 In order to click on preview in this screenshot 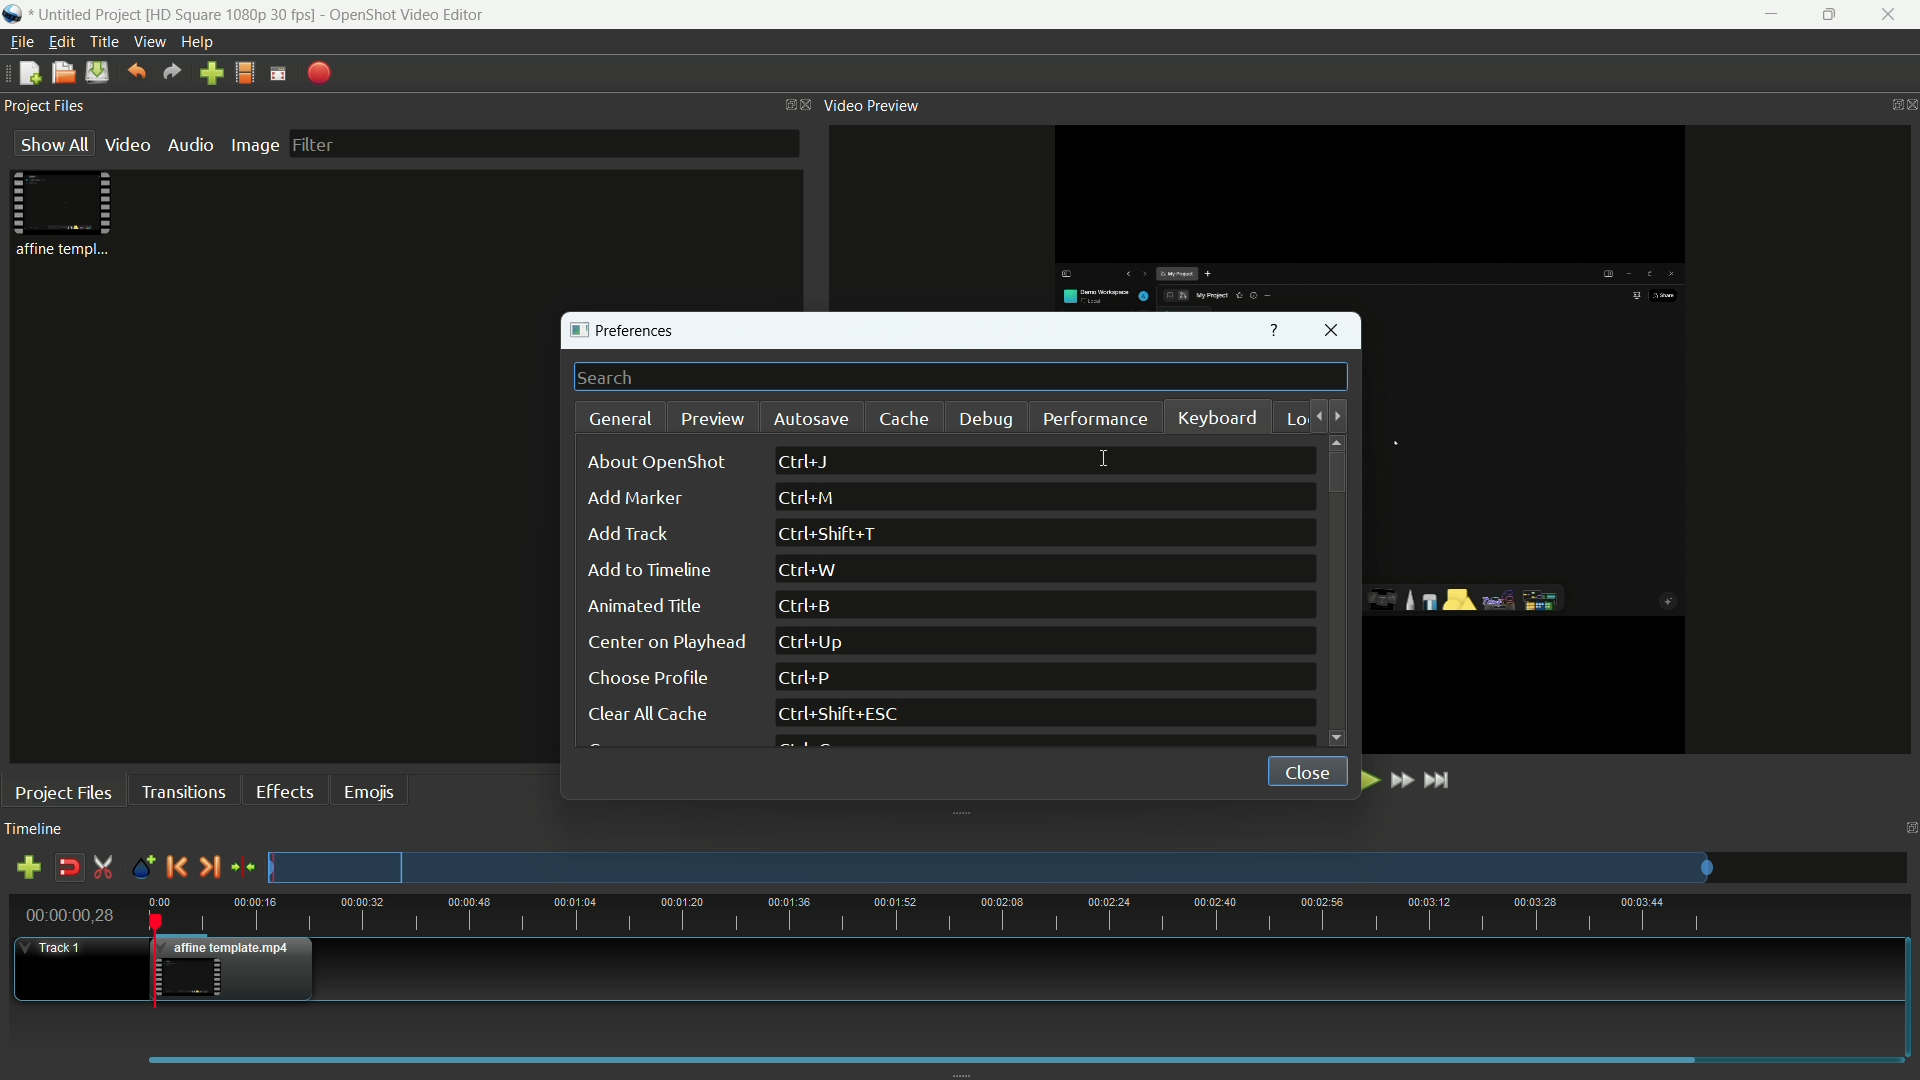, I will do `click(713, 418)`.